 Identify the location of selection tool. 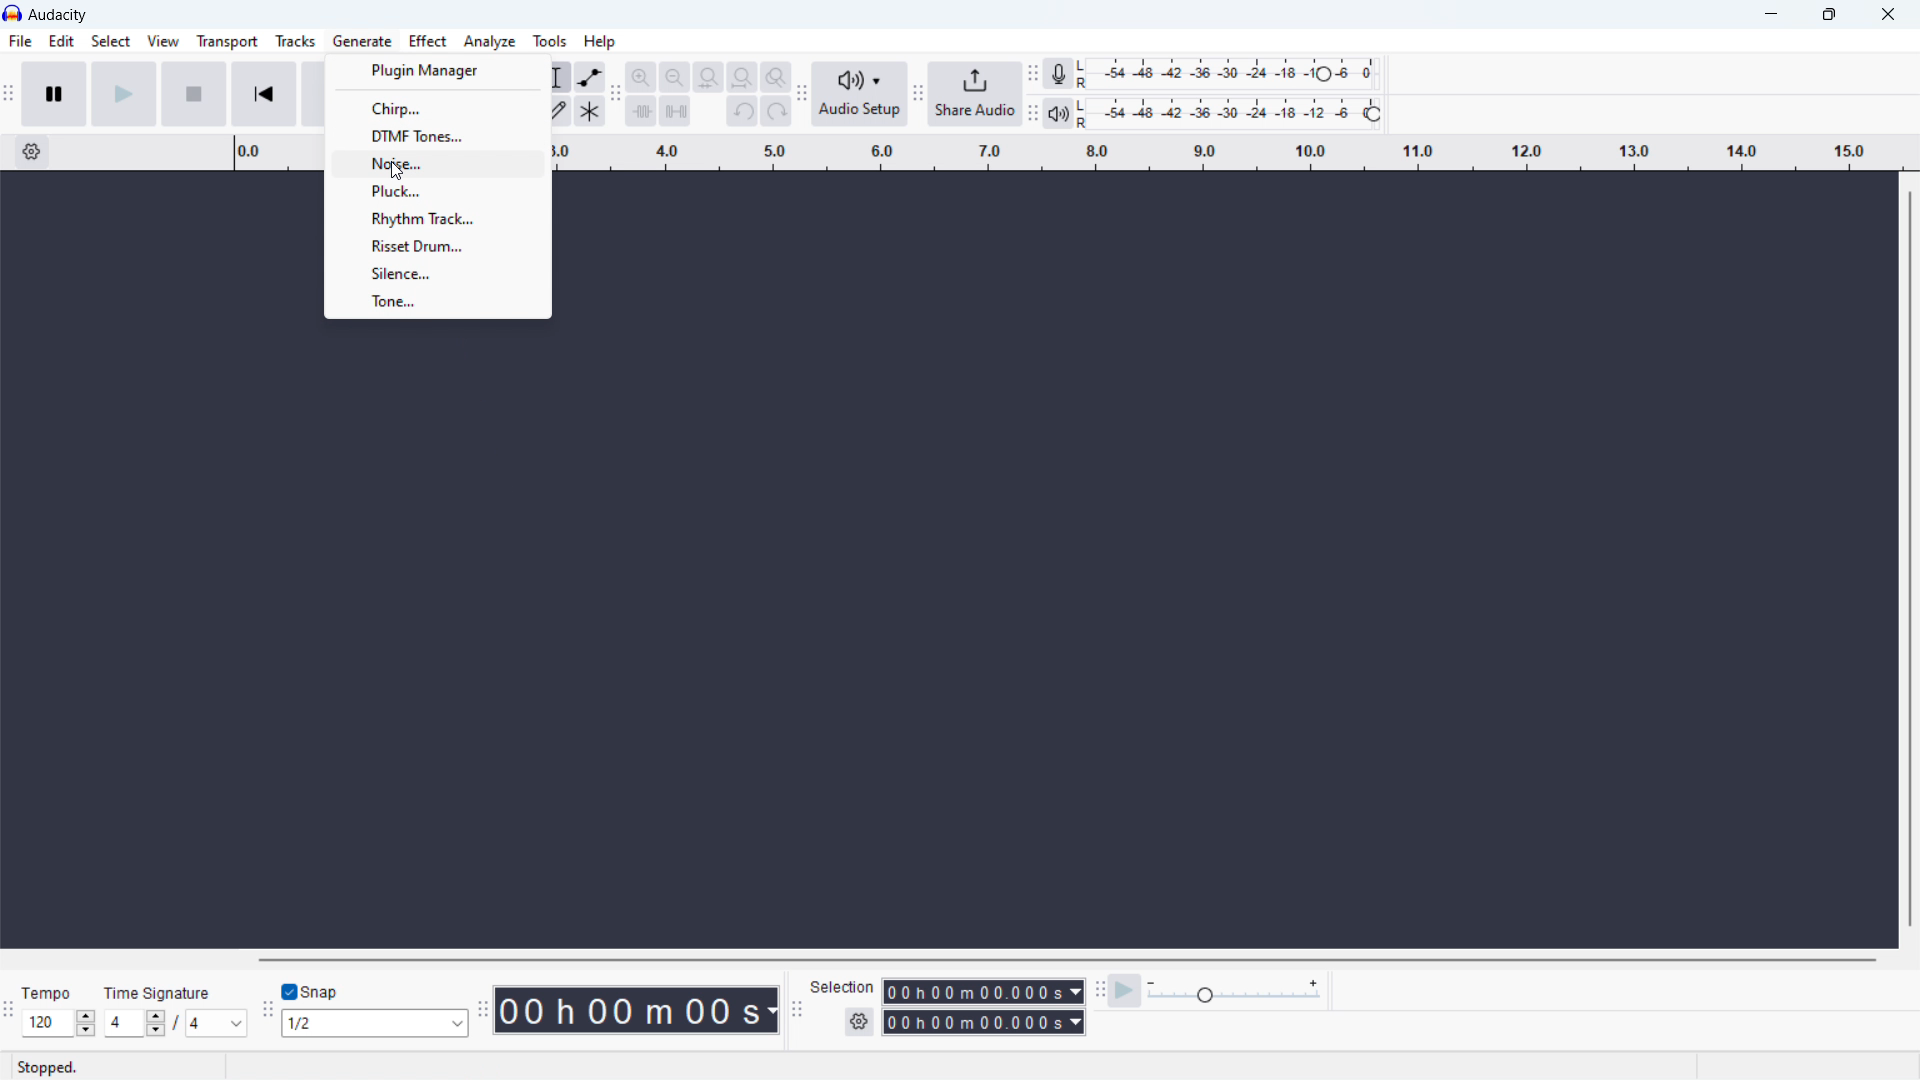
(556, 77).